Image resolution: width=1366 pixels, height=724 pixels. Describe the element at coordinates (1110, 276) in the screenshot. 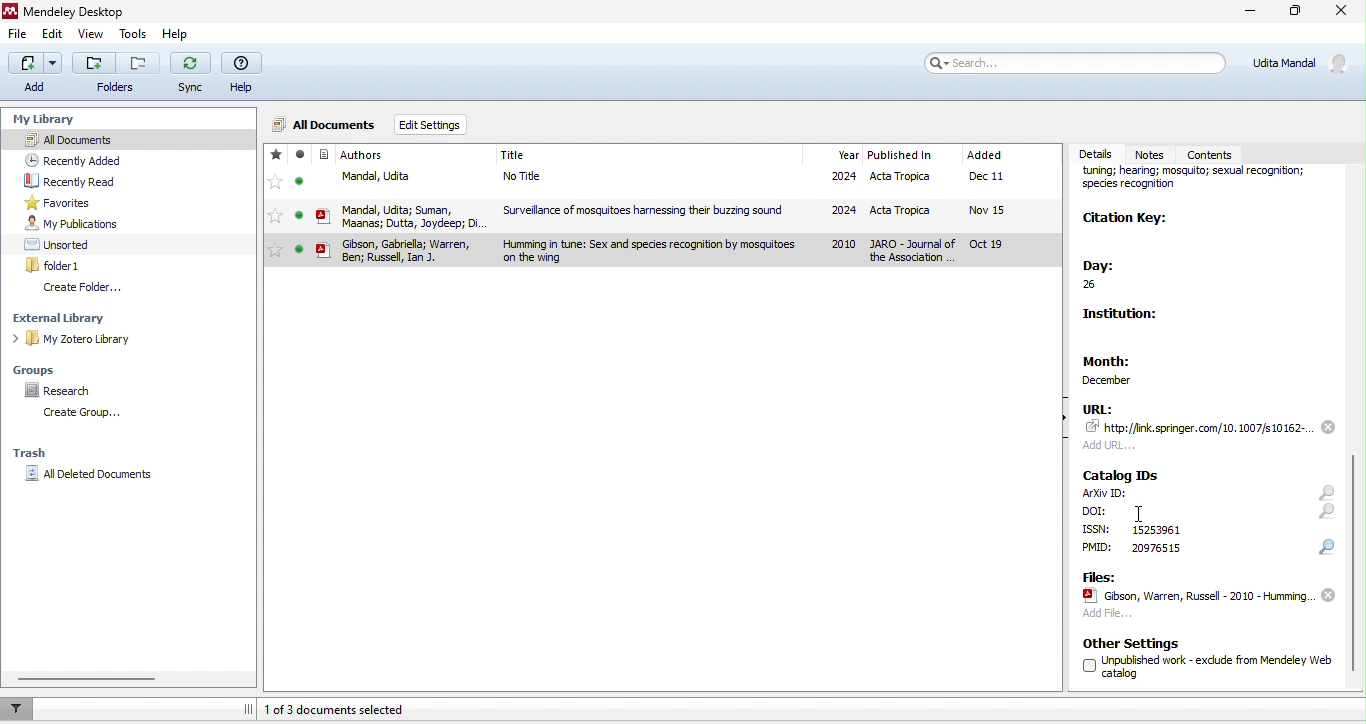

I see `day:26` at that location.